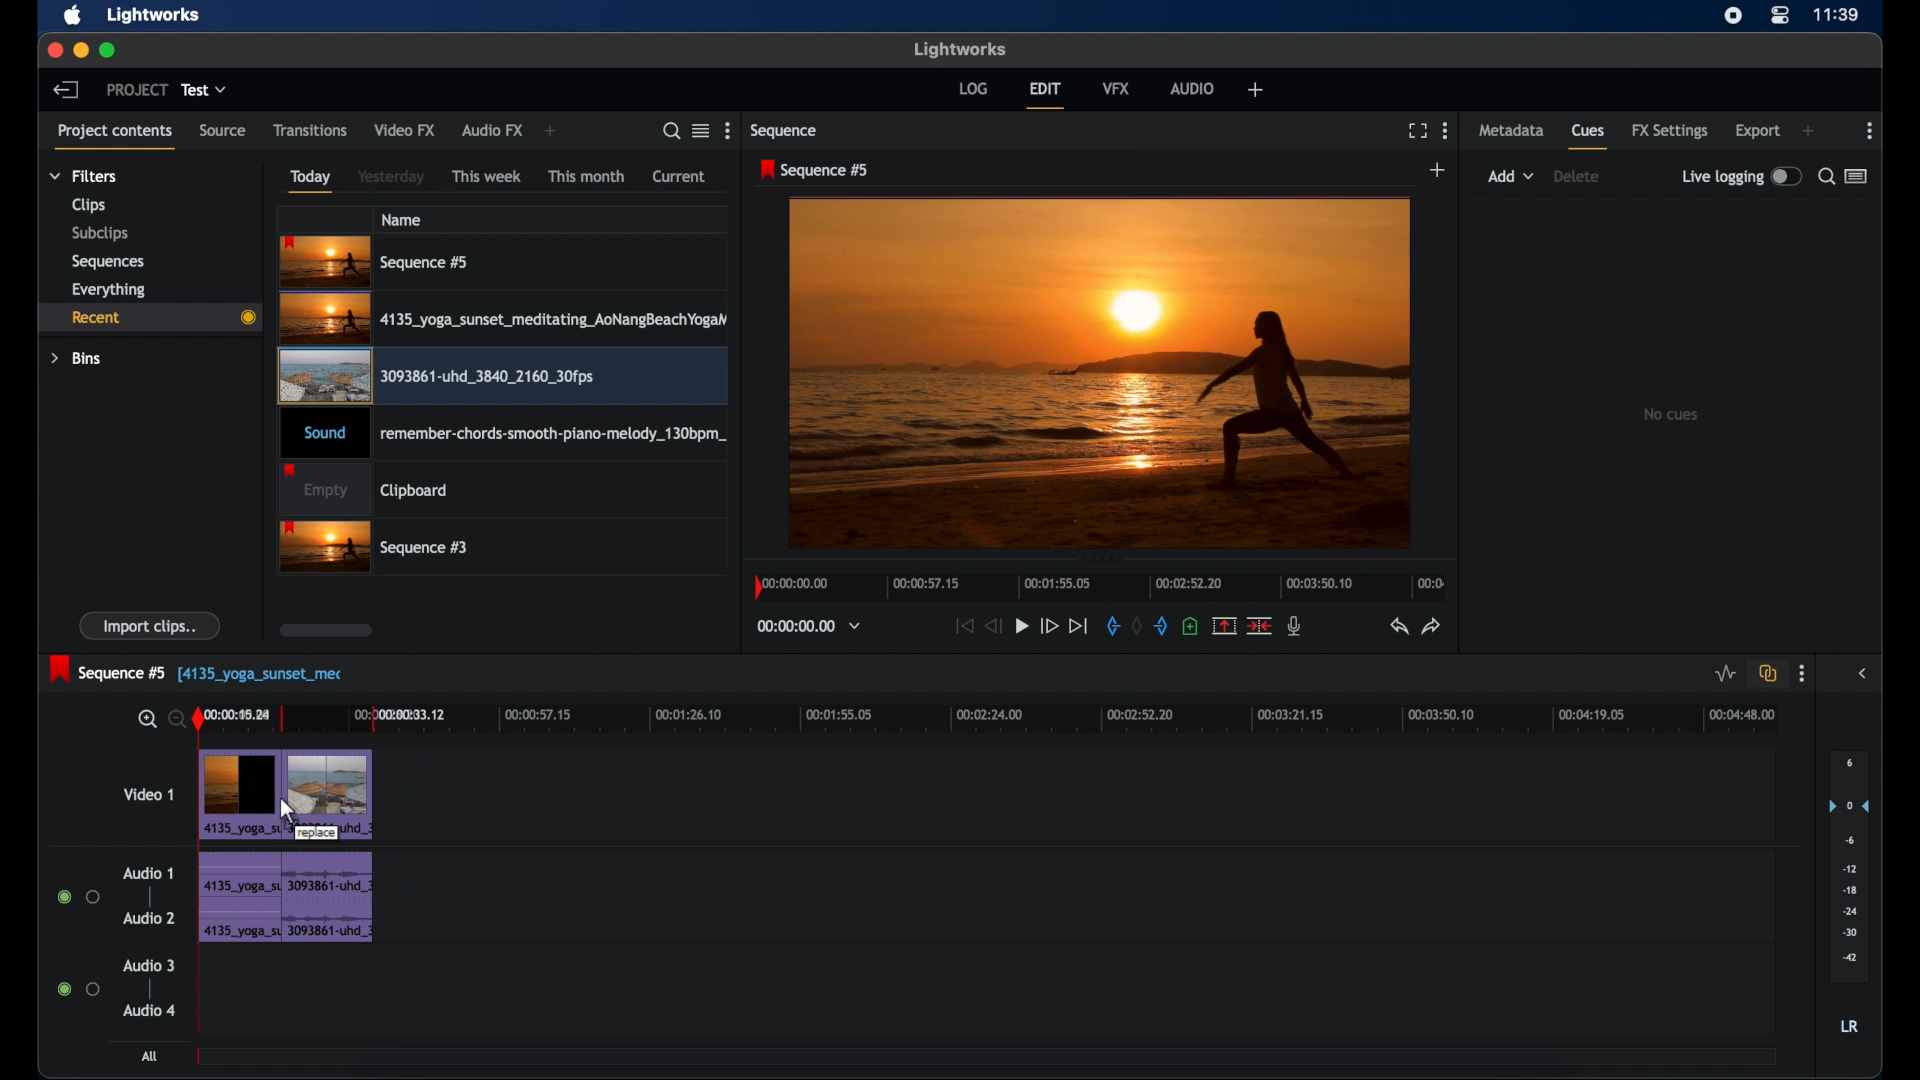  Describe the element at coordinates (1808, 131) in the screenshot. I see `add` at that location.